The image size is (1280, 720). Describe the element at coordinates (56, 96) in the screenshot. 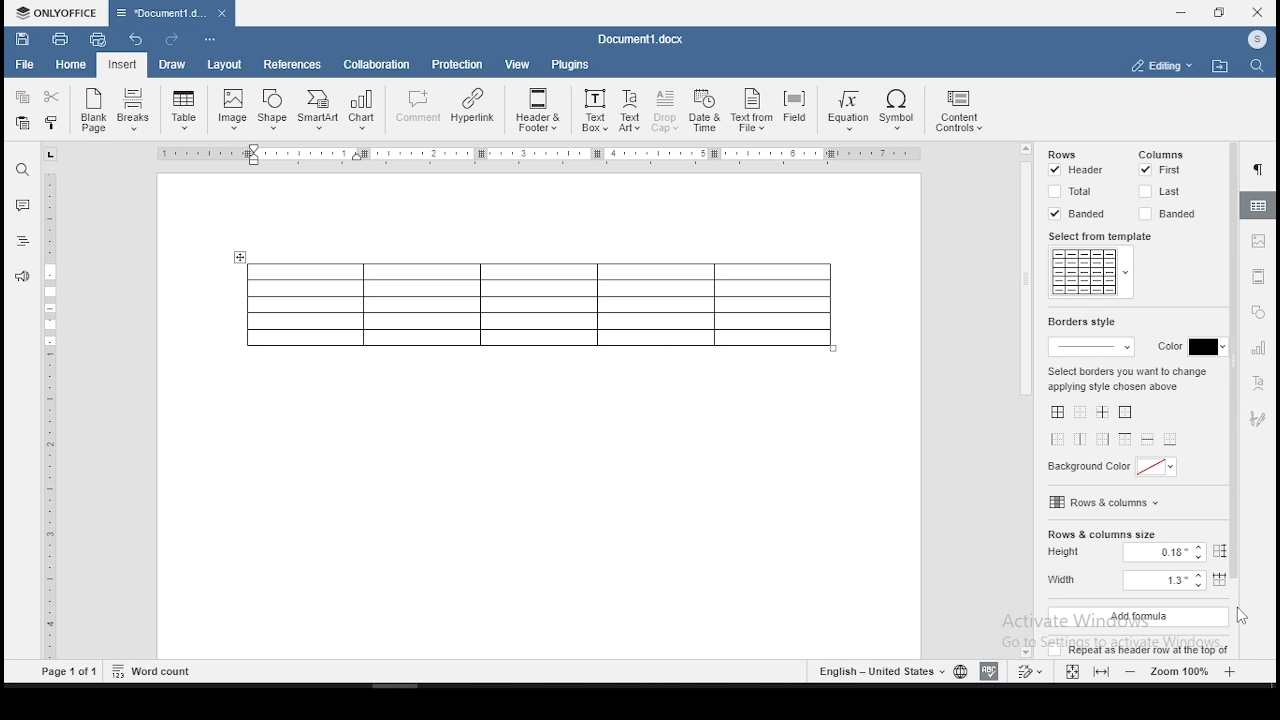

I see `cut` at that location.